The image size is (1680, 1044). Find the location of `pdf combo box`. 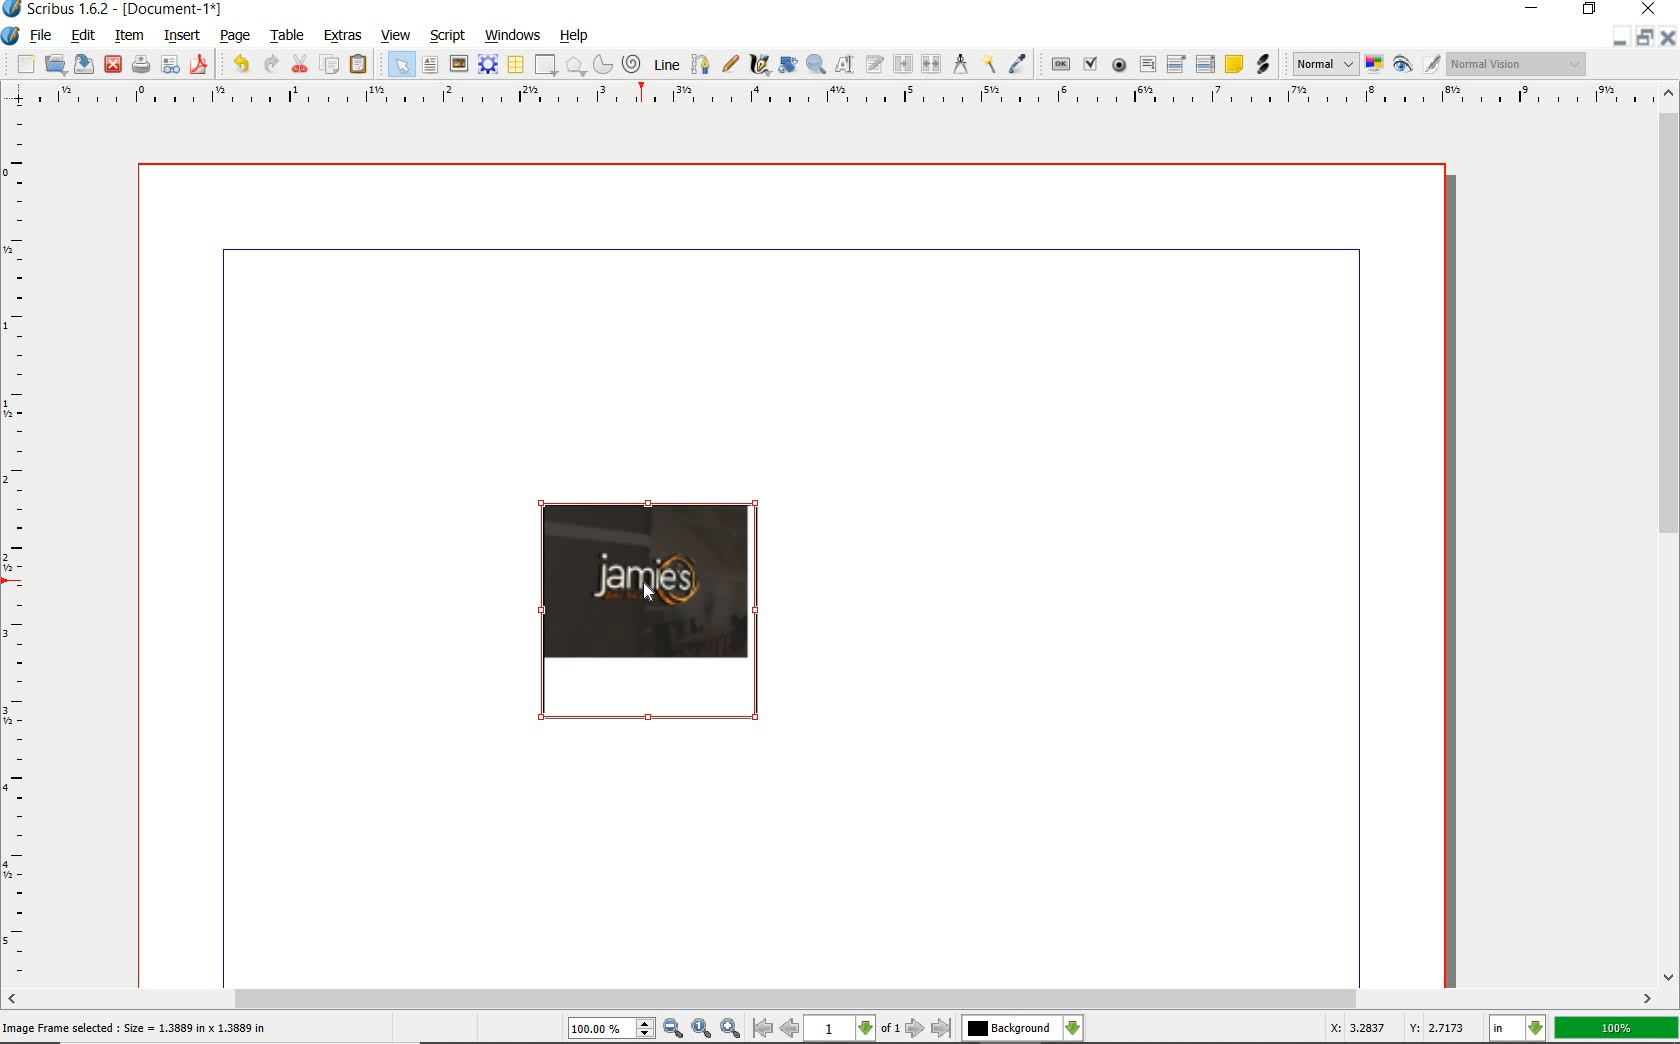

pdf combo box is located at coordinates (1173, 64).